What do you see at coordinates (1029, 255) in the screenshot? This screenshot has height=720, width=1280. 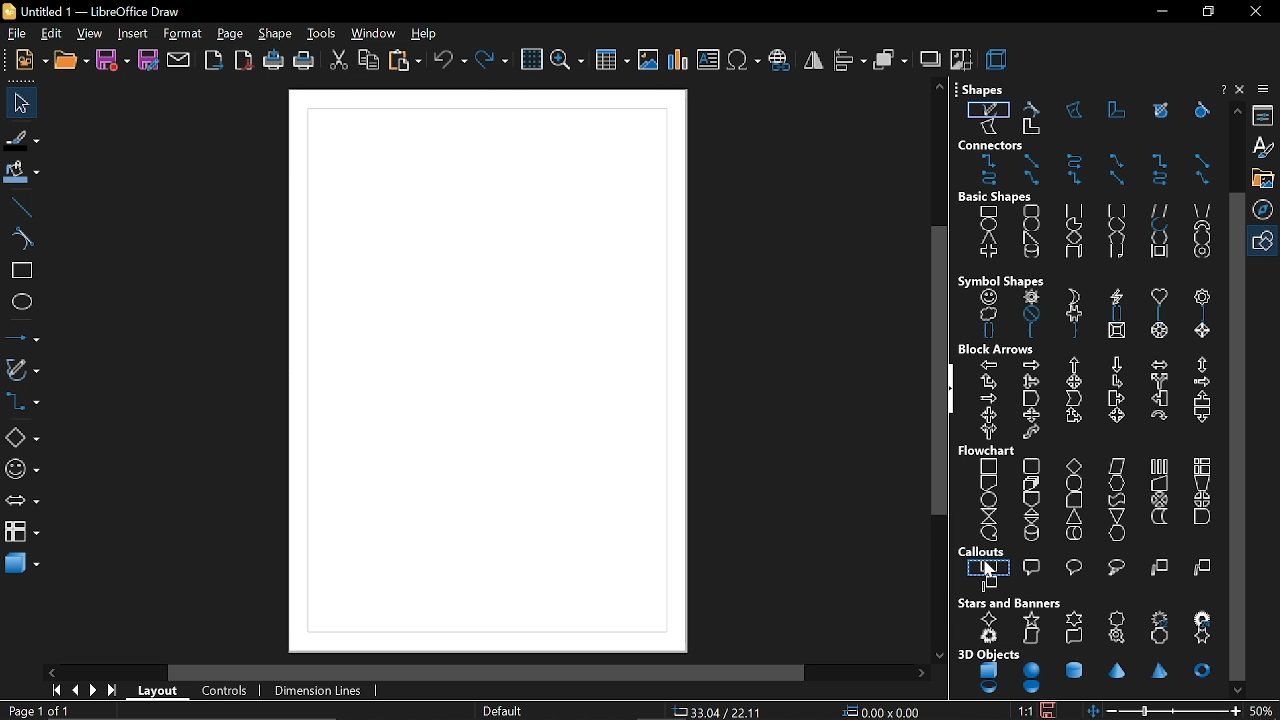 I see `cylinder` at bounding box center [1029, 255].